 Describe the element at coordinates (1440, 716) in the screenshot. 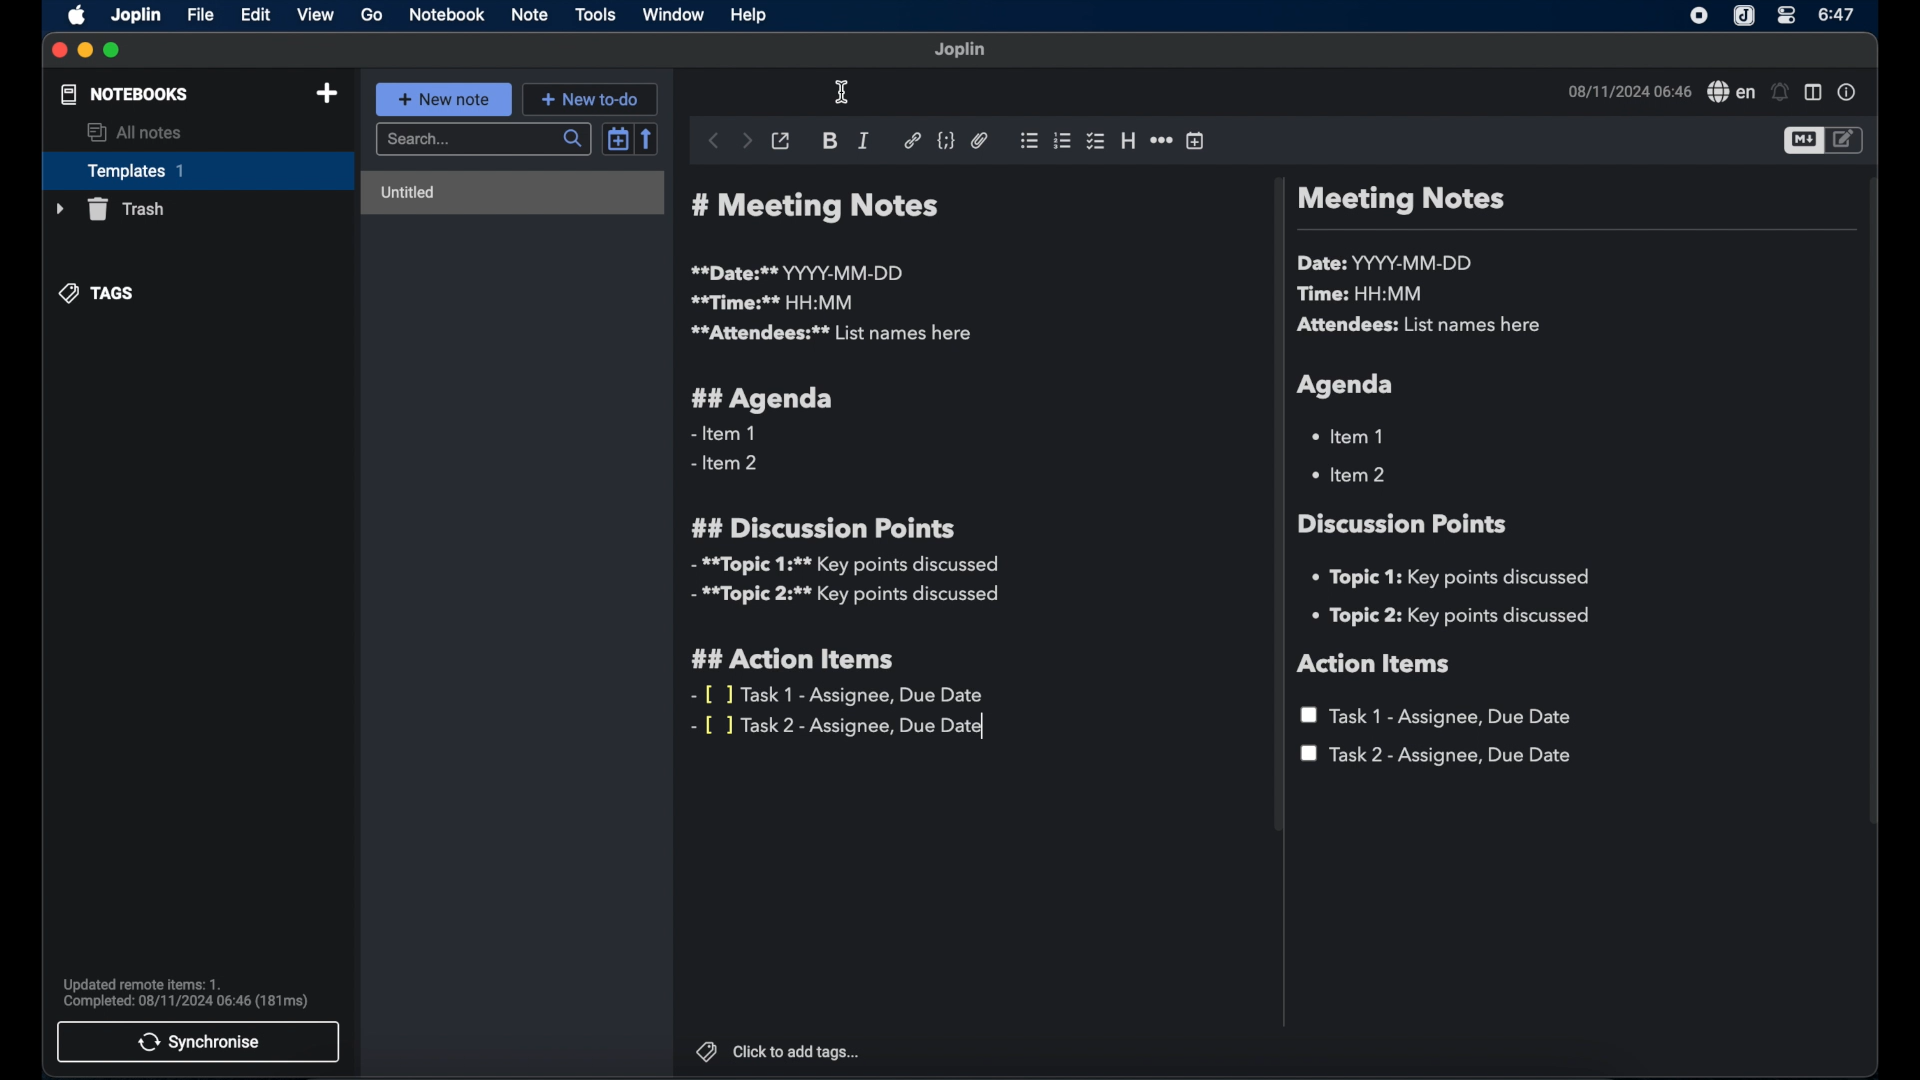

I see `task 1 assigneedue date` at that location.